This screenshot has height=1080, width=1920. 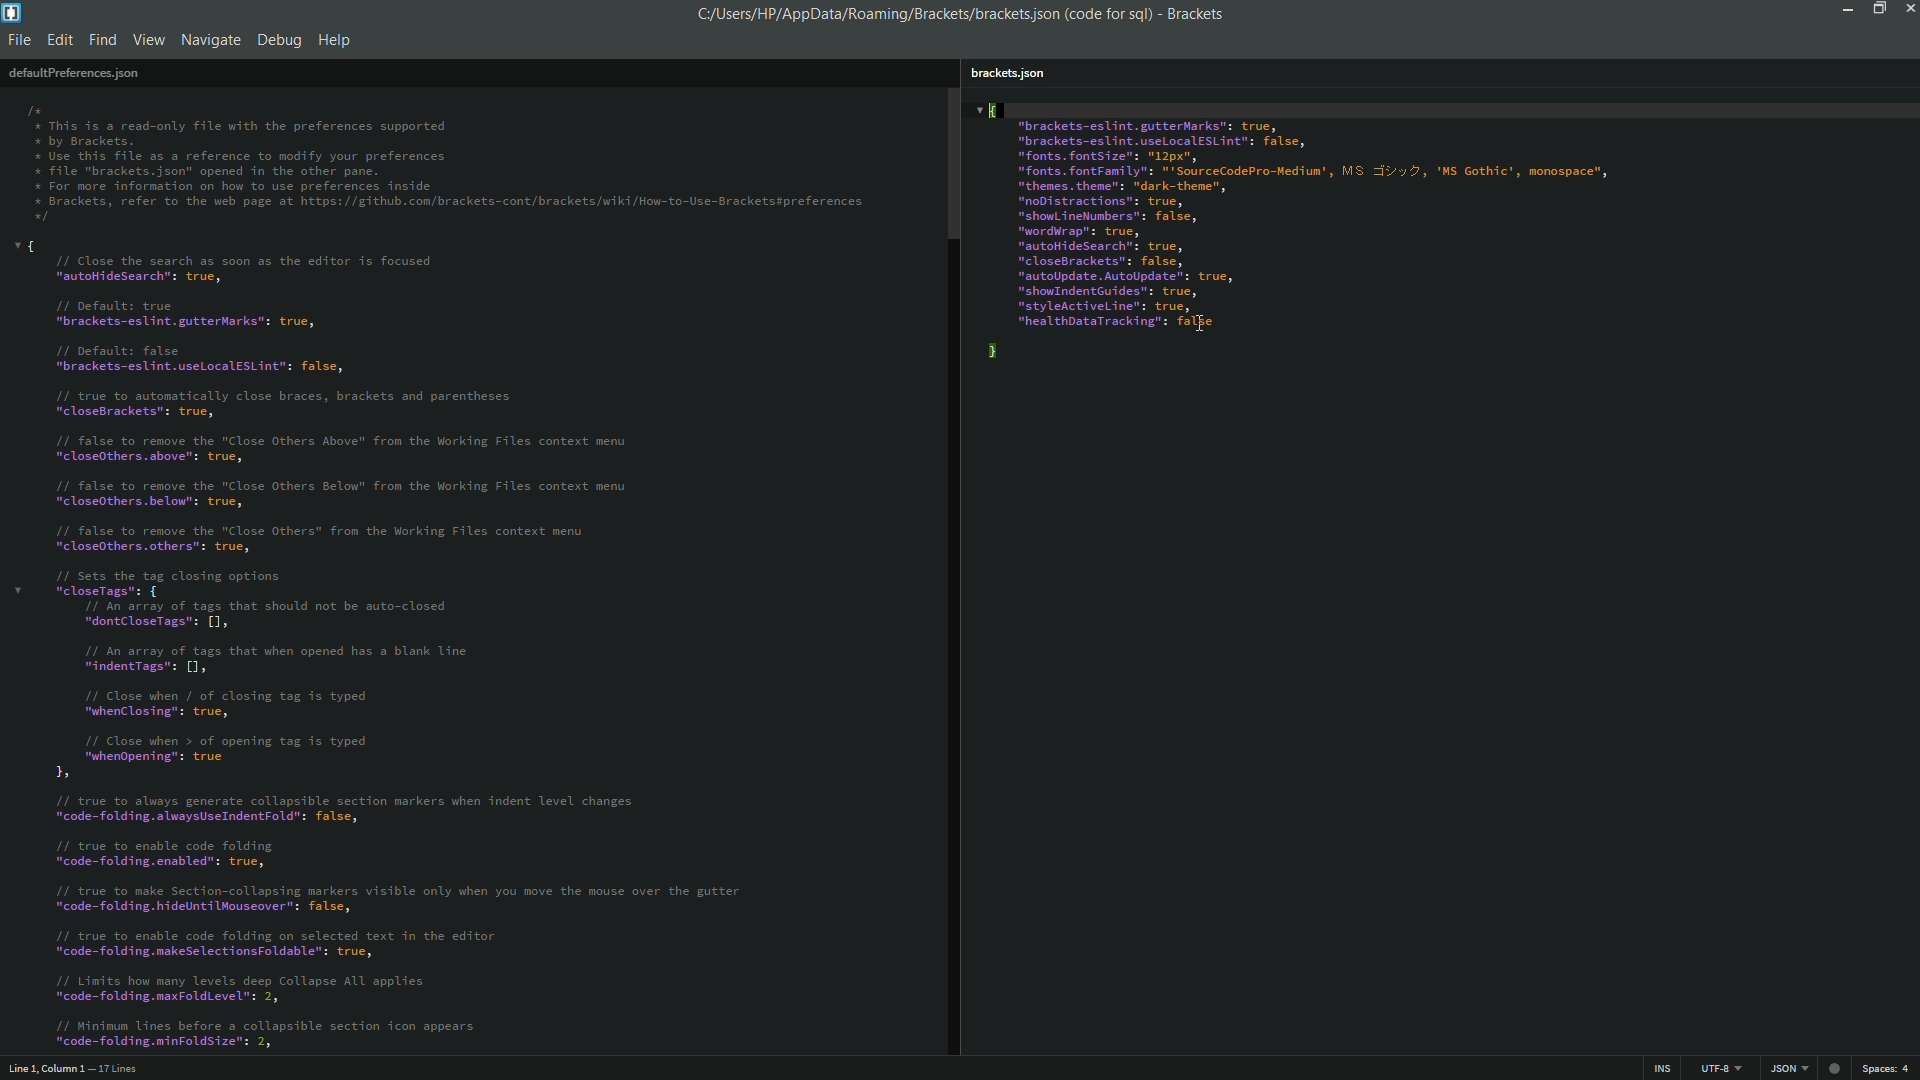 I want to click on Setting options, so click(x=1300, y=234).